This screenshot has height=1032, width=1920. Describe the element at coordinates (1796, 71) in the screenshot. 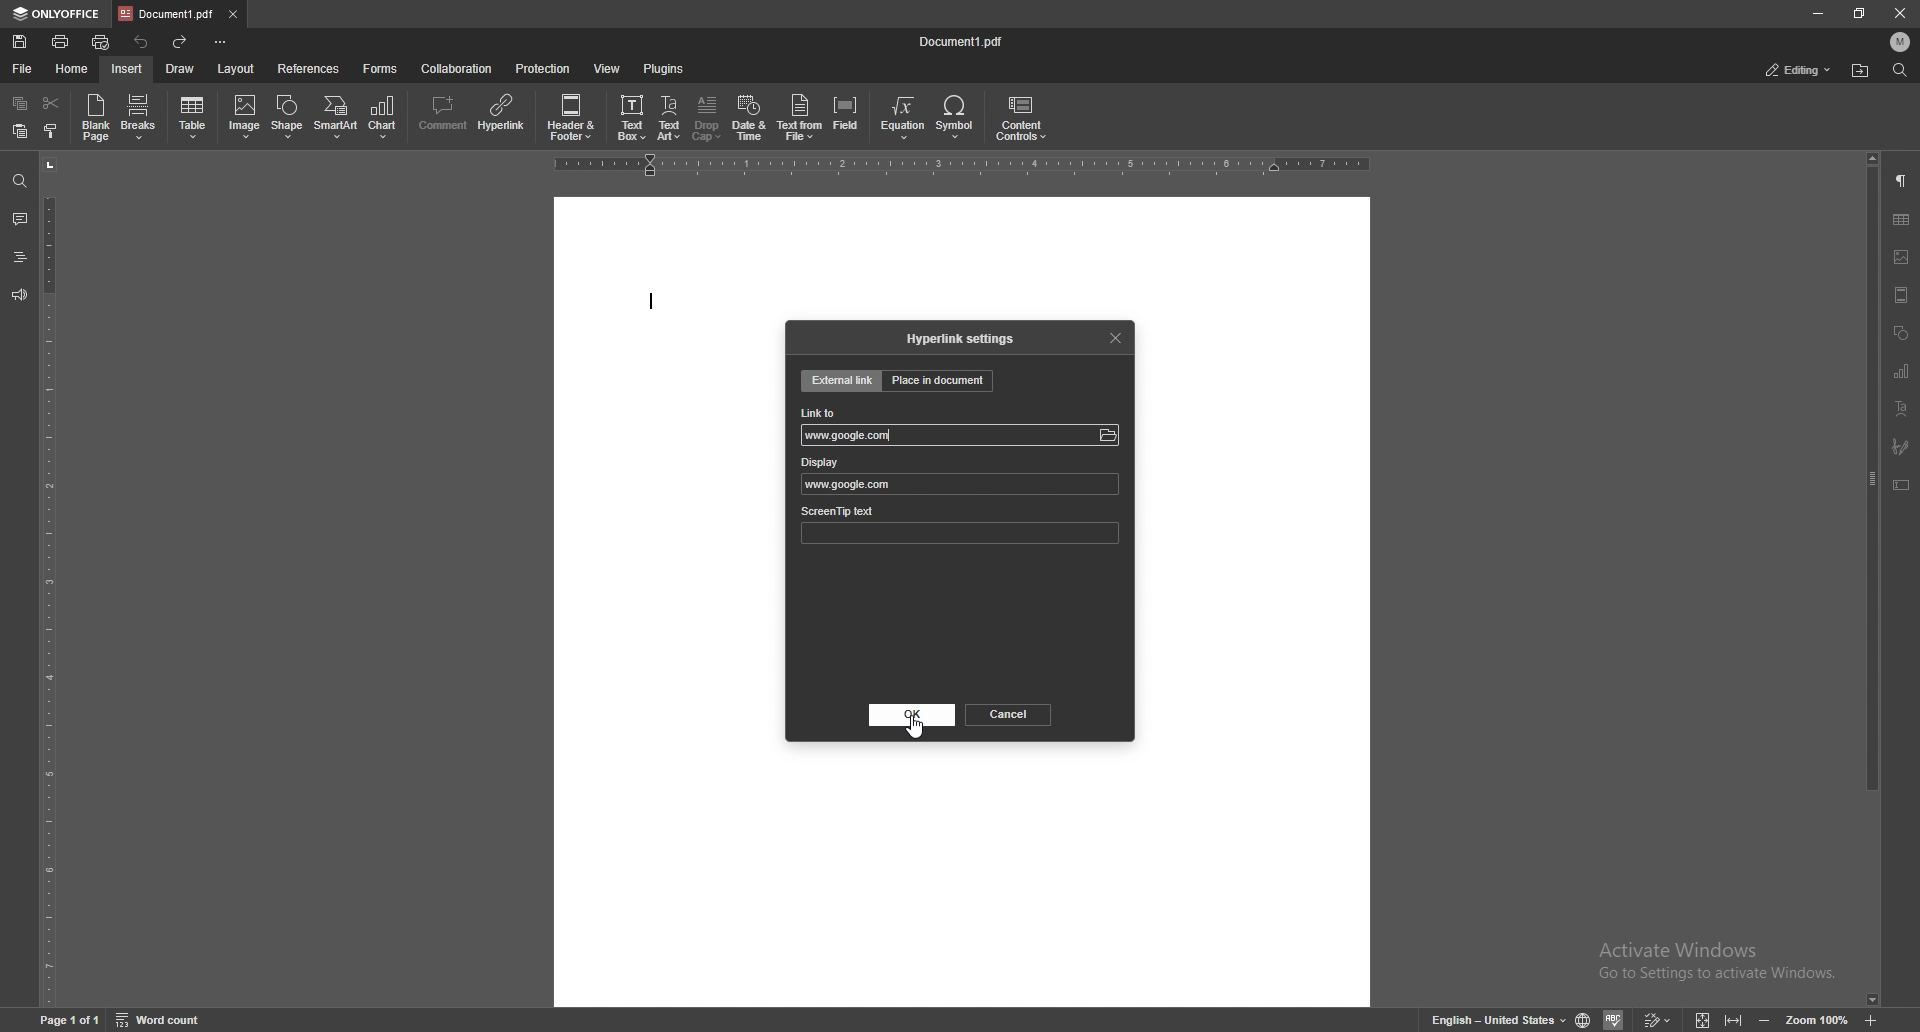

I see `editing` at that location.